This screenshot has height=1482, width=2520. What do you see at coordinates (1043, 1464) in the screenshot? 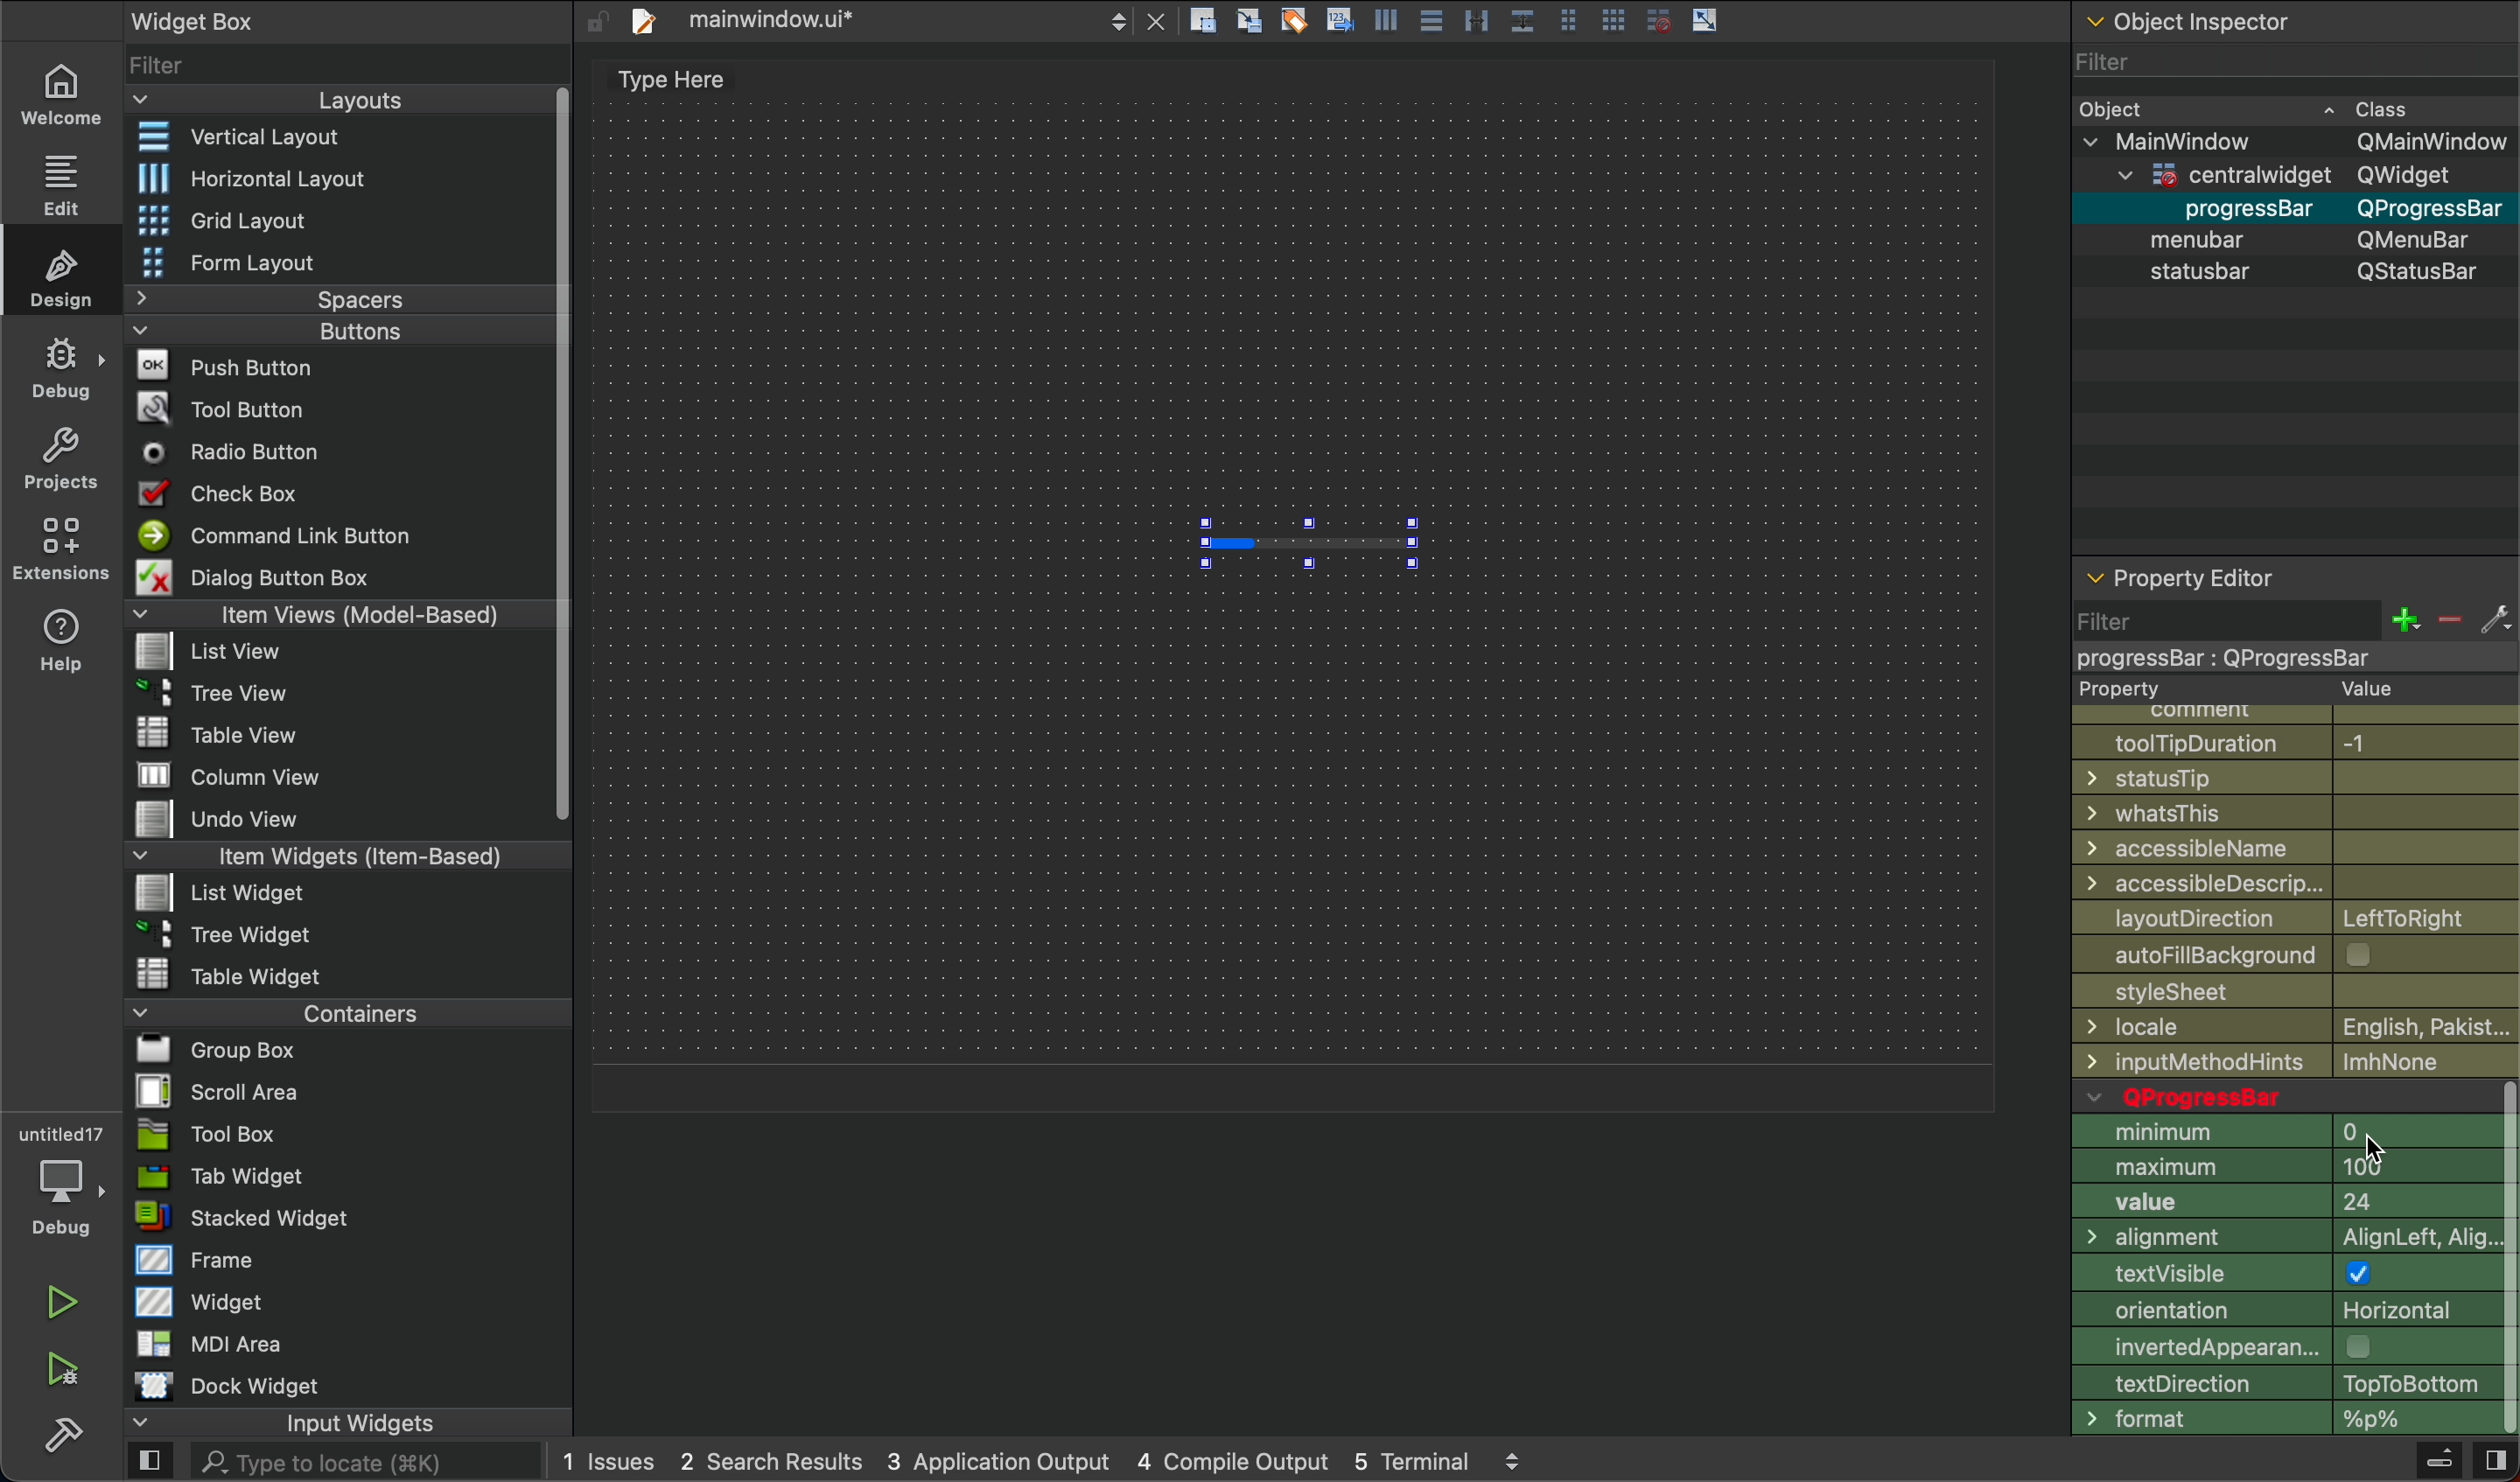
I see `logs` at bounding box center [1043, 1464].